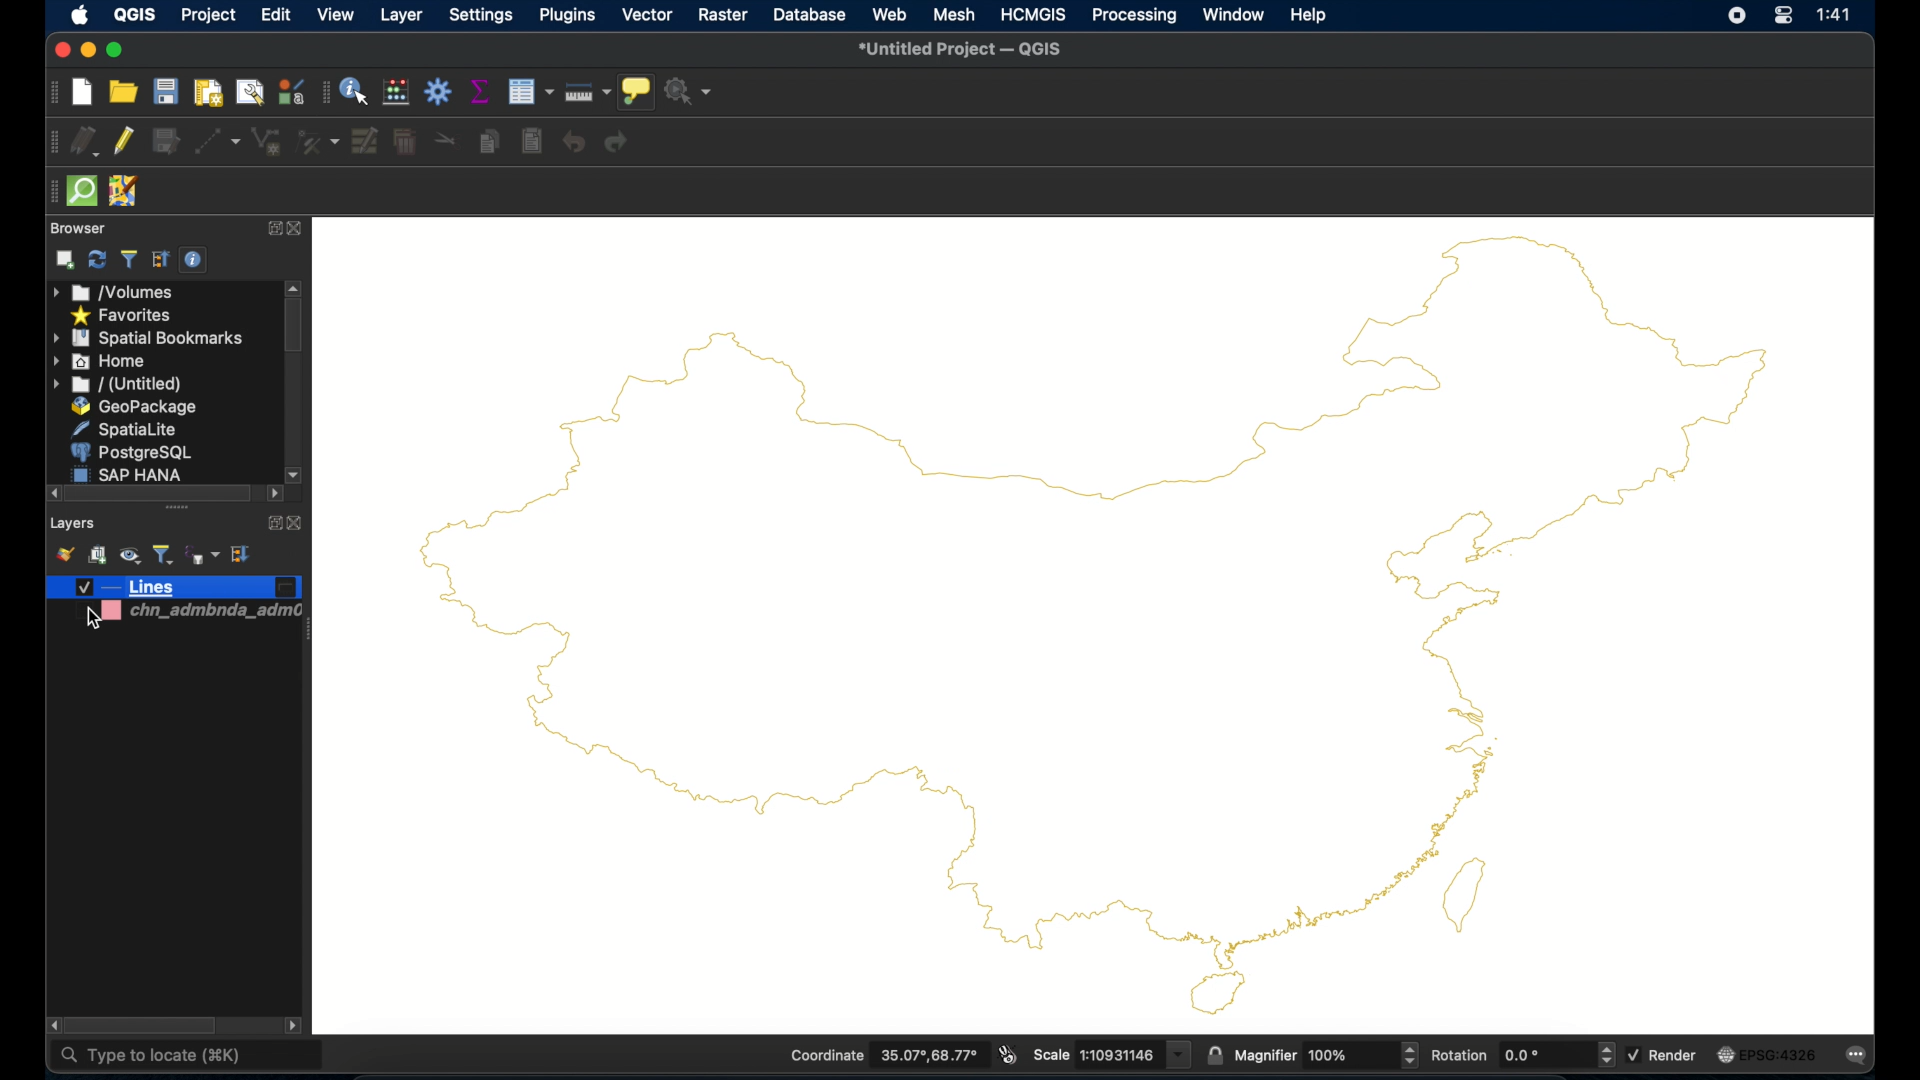  What do you see at coordinates (439, 91) in the screenshot?
I see `toolbox` at bounding box center [439, 91].